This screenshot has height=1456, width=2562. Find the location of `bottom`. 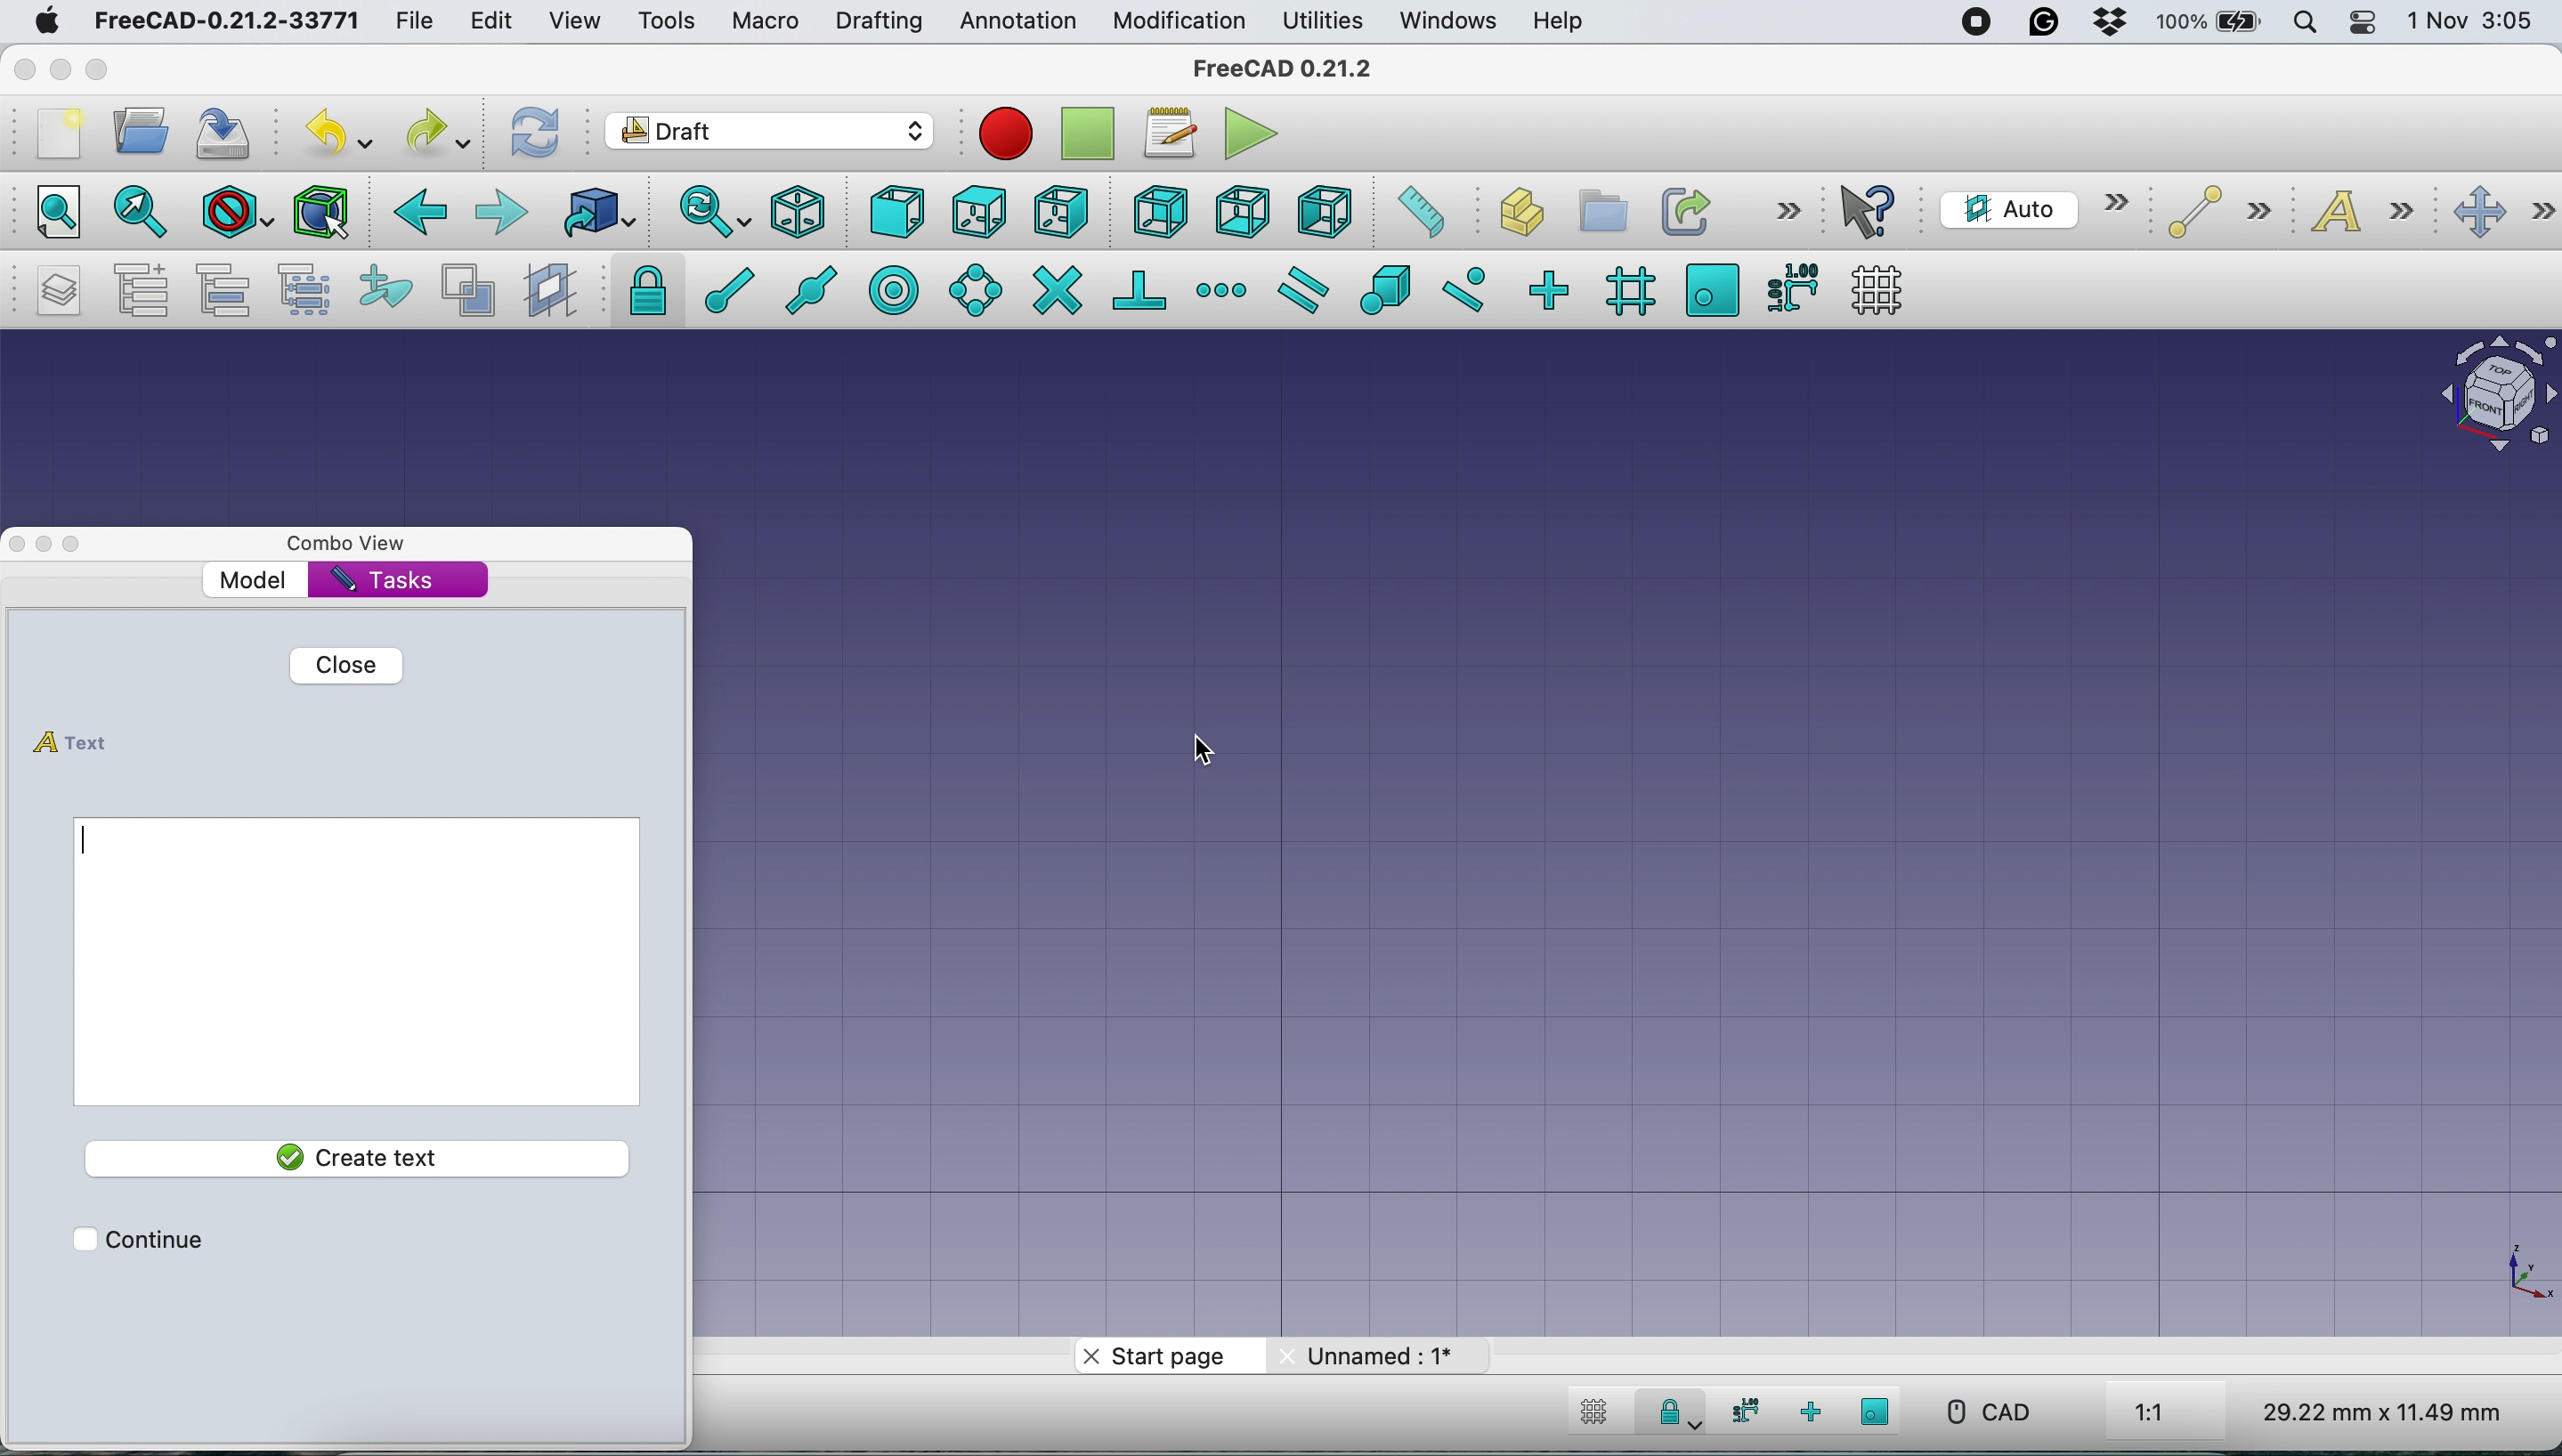

bottom is located at coordinates (1235, 213).